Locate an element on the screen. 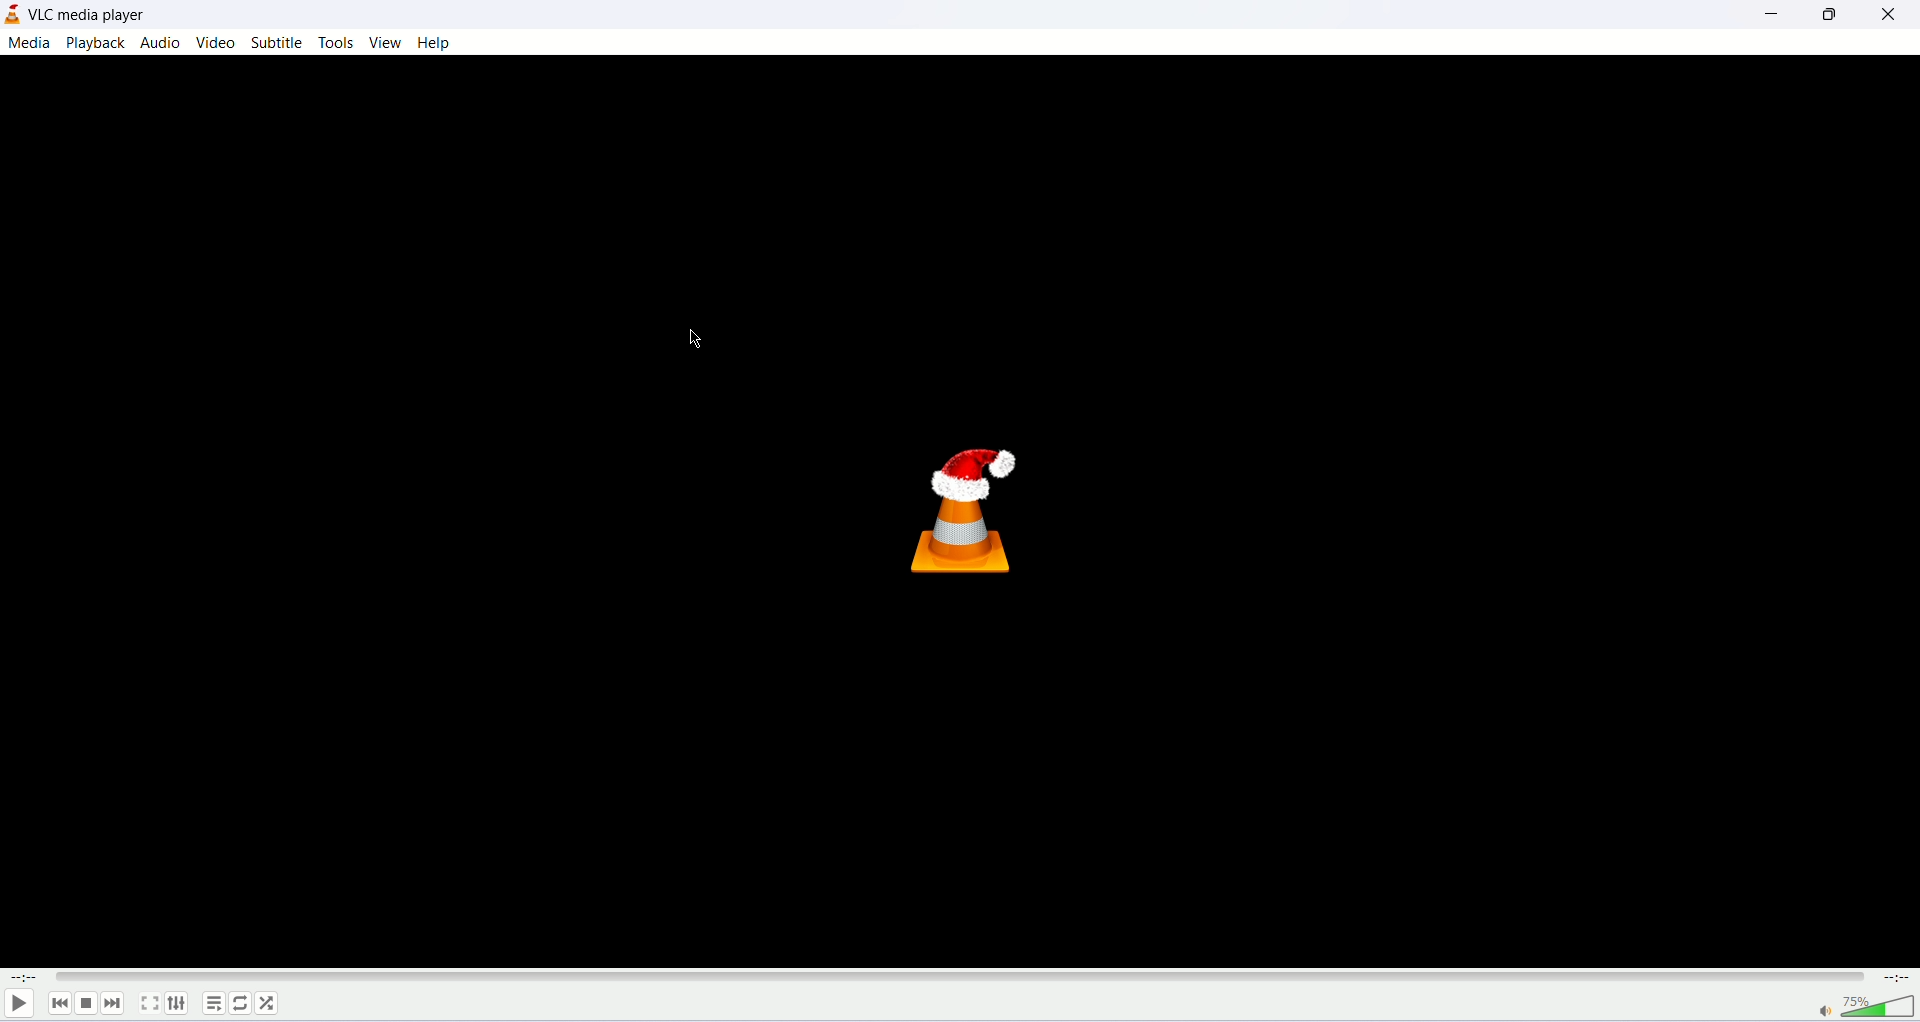 The image size is (1920, 1022). shuffle is located at coordinates (271, 1003).